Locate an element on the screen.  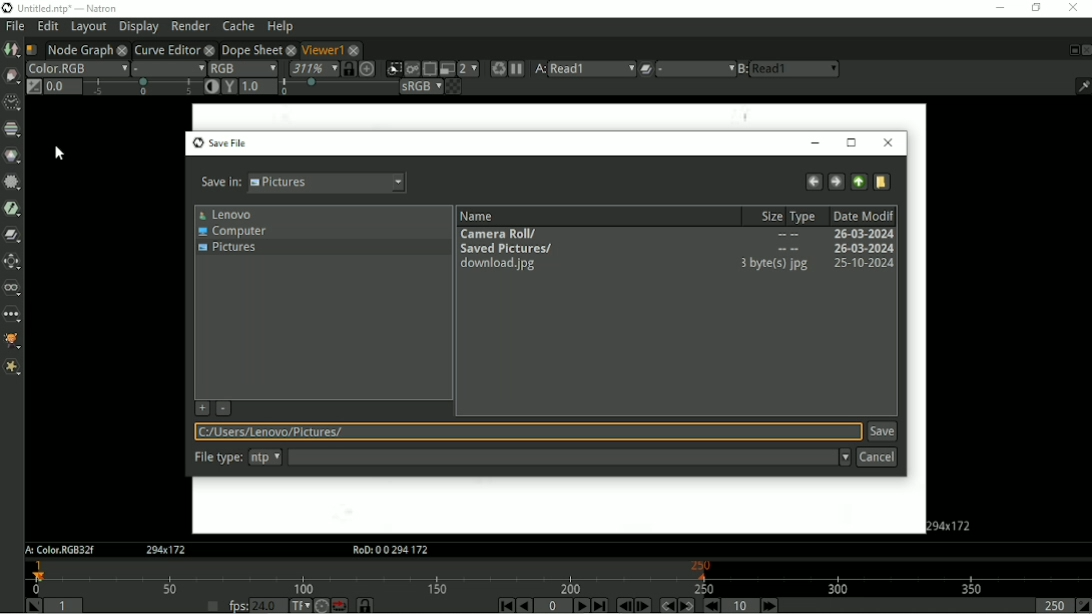
ntp is located at coordinates (266, 457).